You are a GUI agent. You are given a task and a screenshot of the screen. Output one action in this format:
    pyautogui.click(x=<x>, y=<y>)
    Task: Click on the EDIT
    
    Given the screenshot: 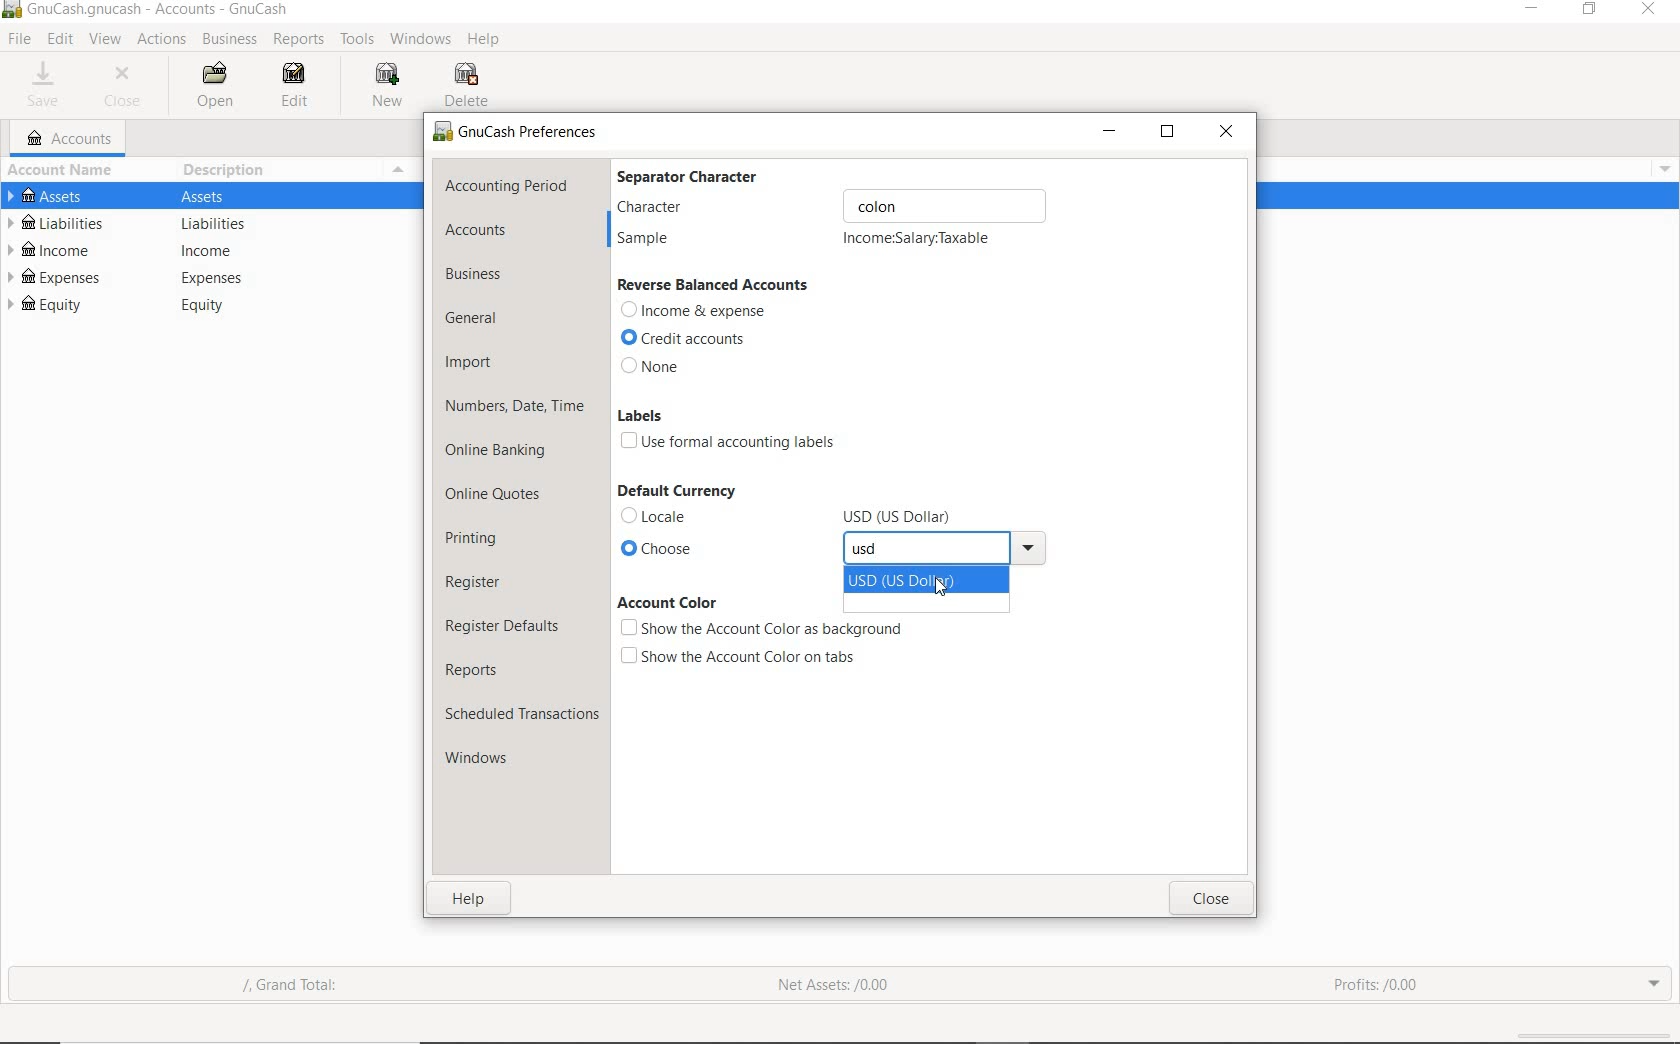 What is the action you would take?
    pyautogui.click(x=294, y=84)
    